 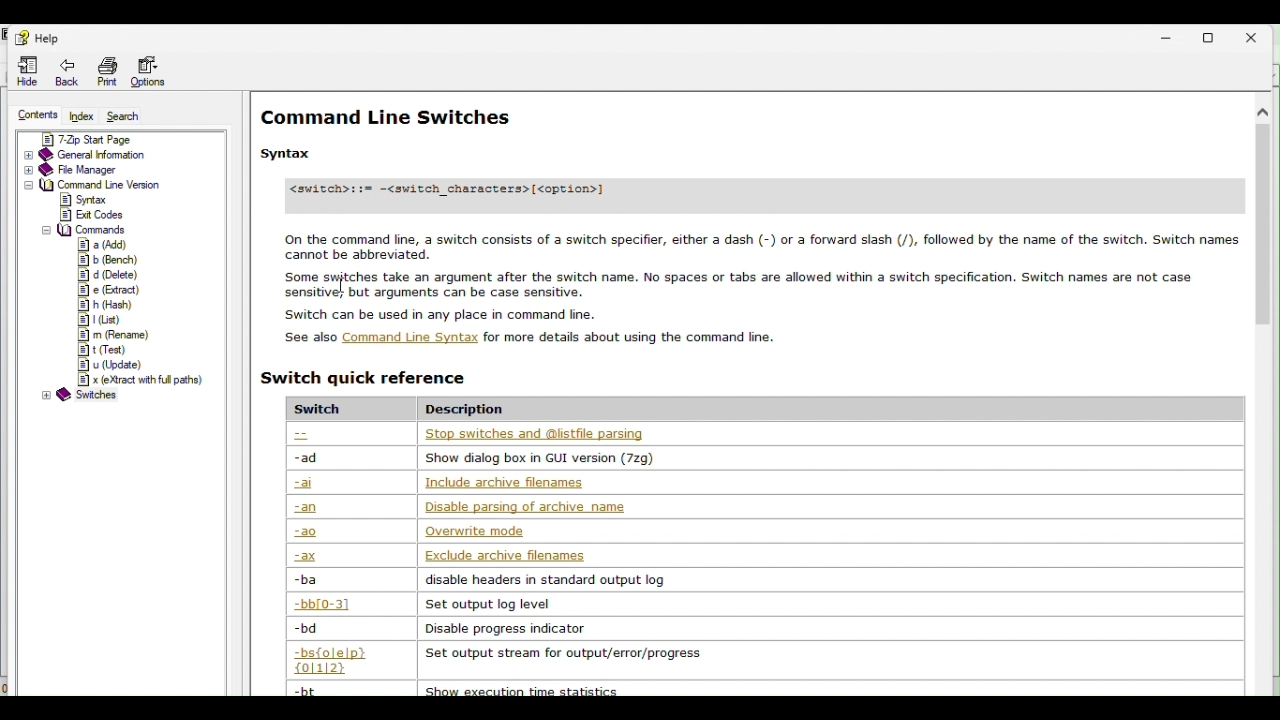 I want to click on set output log level, so click(x=492, y=603).